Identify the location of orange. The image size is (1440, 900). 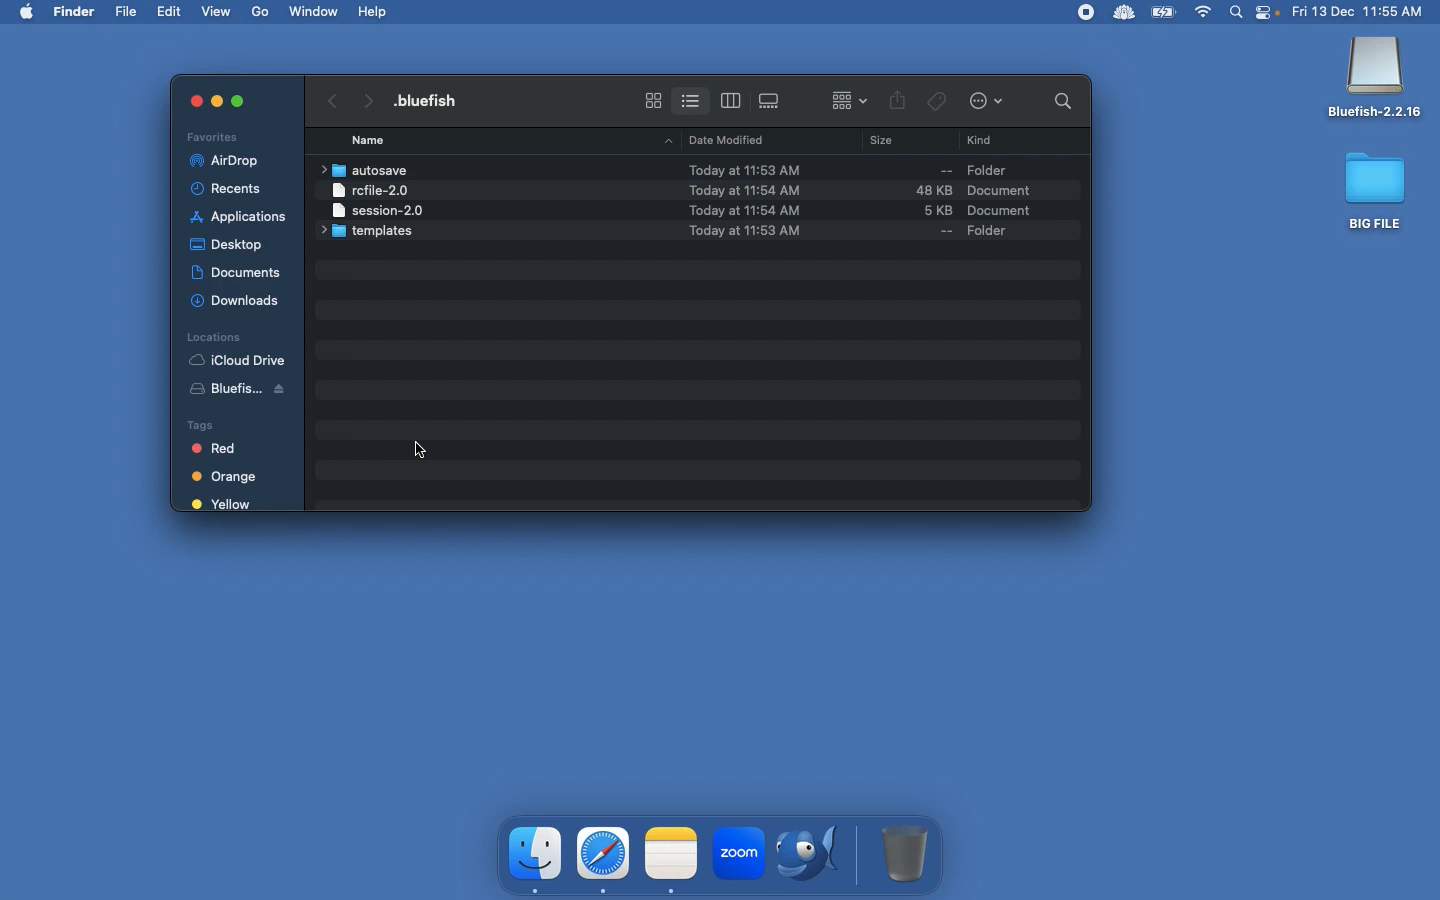
(228, 477).